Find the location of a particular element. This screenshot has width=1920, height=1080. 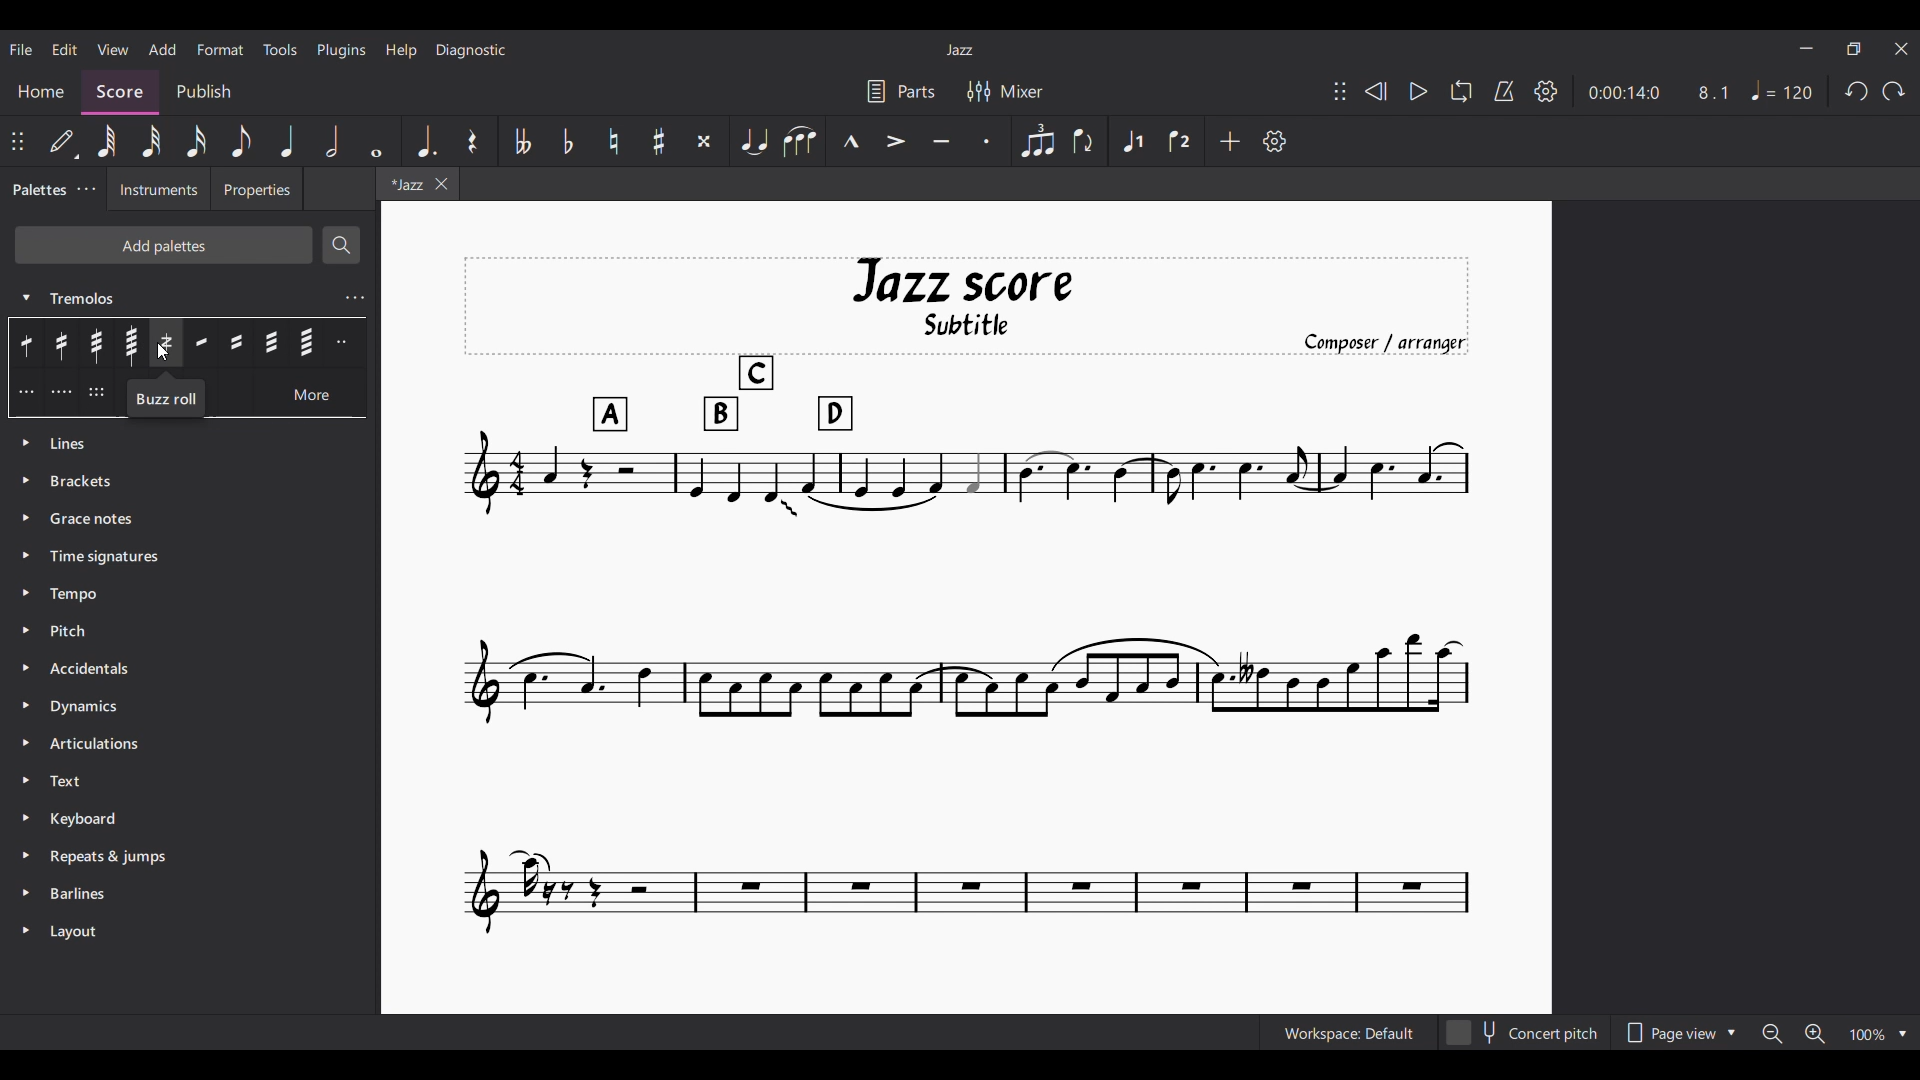

Parts is located at coordinates (902, 90).